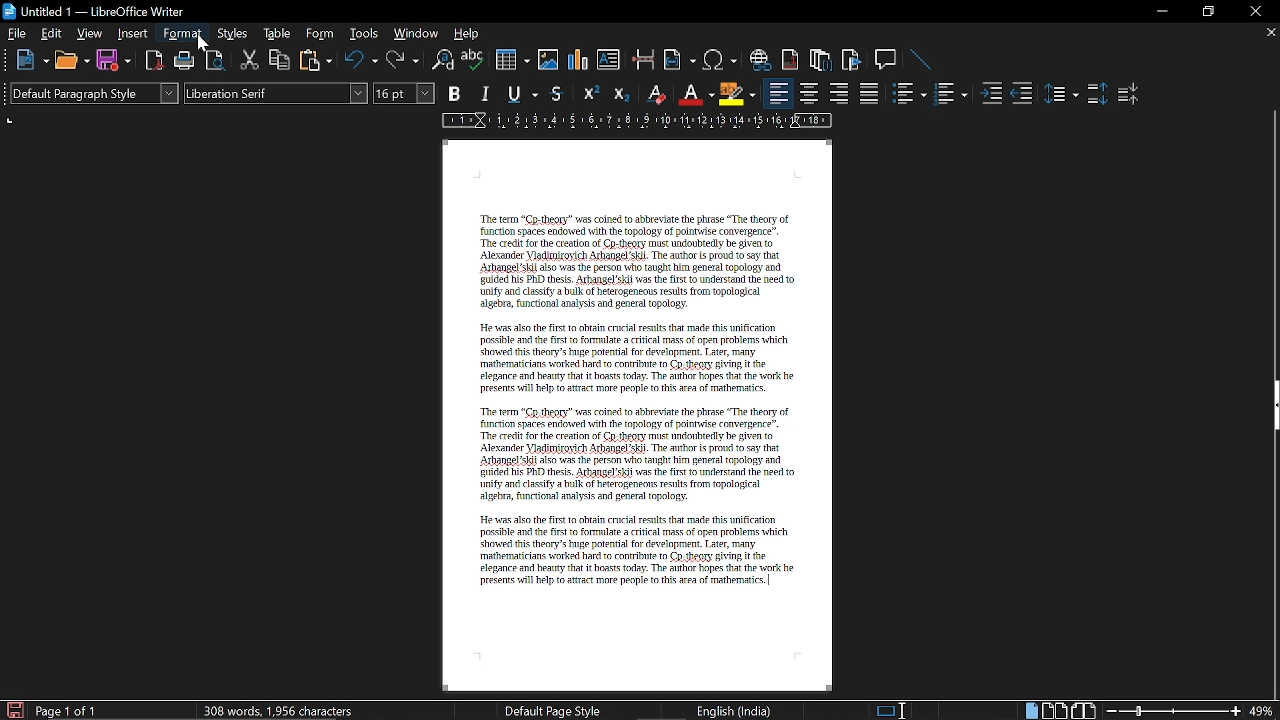  Describe the element at coordinates (640, 404) in the screenshot. I see `“The term “Cp-theory” was colned to abbreviate the phrase “Th theory of
function spaces endowed withthe topology of pointwise convergence”.
“The edit forthe crestion of Cp-theory mas: undoubtedly be given to
Alexander Vladimirovich Ashangel sl. The aor I pow to sey hat
Adbangel sl ls0 was th person who taught him general opology and
uid is PD hess Athangelsi was the fs o undersand the ned to
unify and classify a blk of heterogeneous results from topological
lgebre, functional analysis nd generl topology:

Han ao the firs 0 ta roca rss ha made tis unification
sible ad he ist 0 forme  ciiea mas of open problems which
Showed this thers ge potential for developrent Later, many
mathematicians worked har 0 conmibate to Cp heer vn it re
elegance and beauey that boasts today: Th ahs bopes at the work he
ves ill lp tract mare people to thi aren of matheic.

The tem “Co theory” was coin to abbreviate the phase “Th theory of
incon spaces endowed wih th iopolog of pointwise convergence”.
“The cet forthe resion of Cp theory mie donb he given to
lesander iaimitovich Athange Ki. The abhor is prove 0 ca tit
Adhangel si aso was th person who taught him general opology and
Fide is PD) hese, Athangel si ea he frst to derstand the ee to
nity and classify a lk of hterogeneons esis from topological
geben, functional analysis and general topology:

Han a the firs 0 ta roca rss ha made tis unification
sible ad he First 0 forme citi mas o open probiens which
Showed this theory's ge potential for developrent Later, many
mathematicians worked har 0 conmiate to Cp heer vn it re
elegance and beauey that i boasts today: Th ahs Fopes at the work he
resets ill lp tract mare people to this cea of mathematics.` at that location.